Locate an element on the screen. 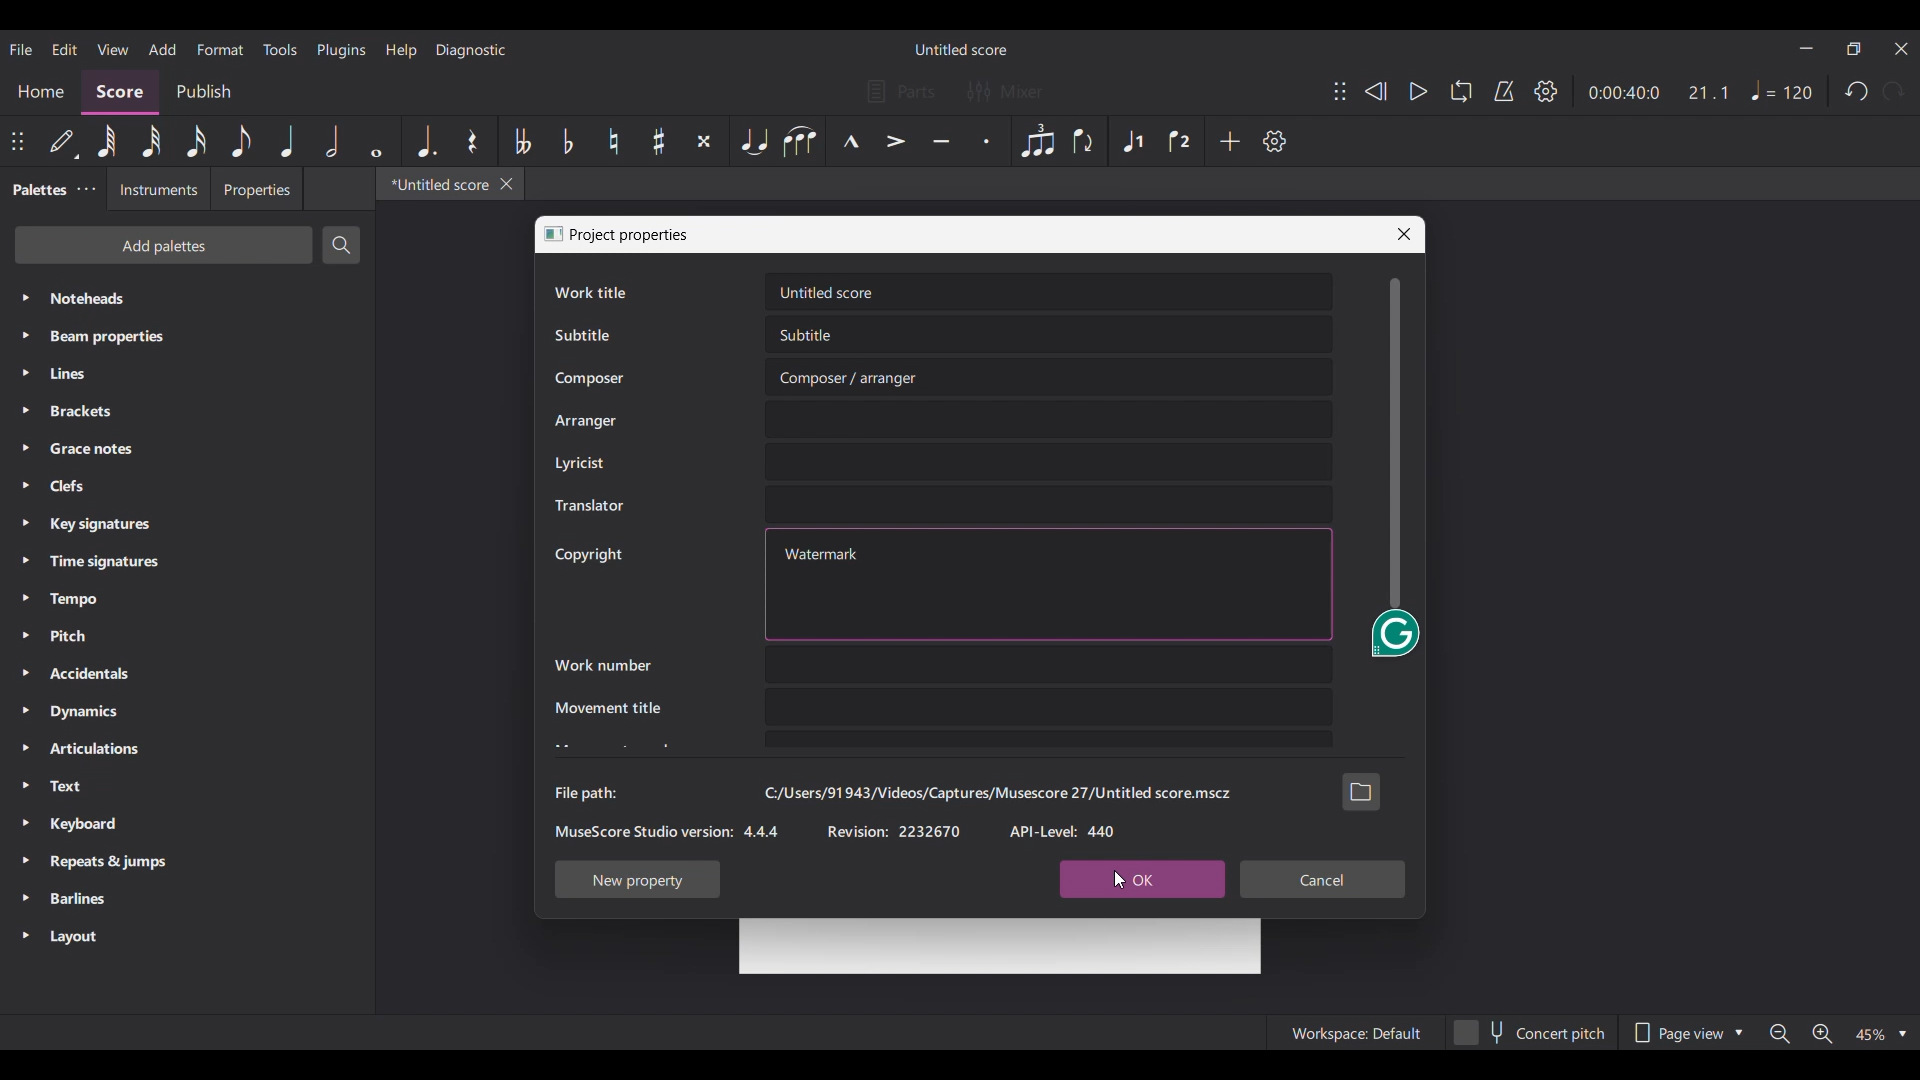 The image size is (1920, 1080). Show in smaller tab is located at coordinates (1854, 48).